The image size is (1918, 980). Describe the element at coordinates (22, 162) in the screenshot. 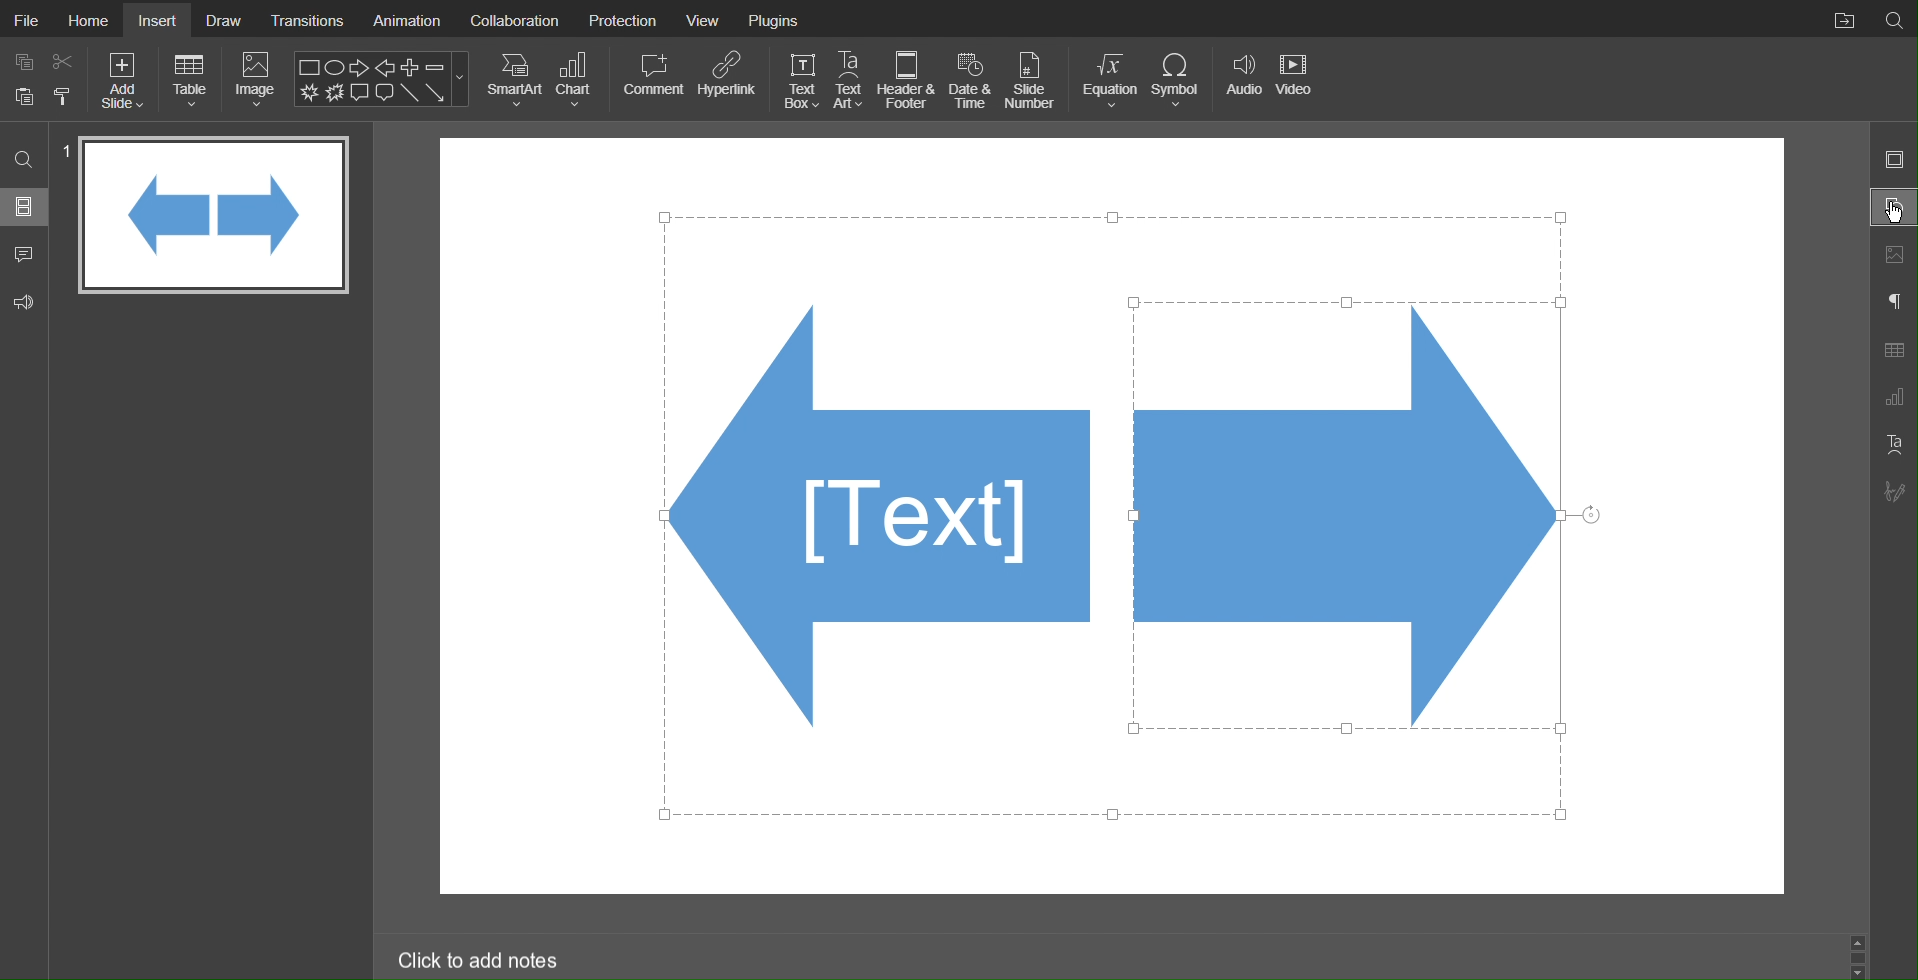

I see `Search` at that location.